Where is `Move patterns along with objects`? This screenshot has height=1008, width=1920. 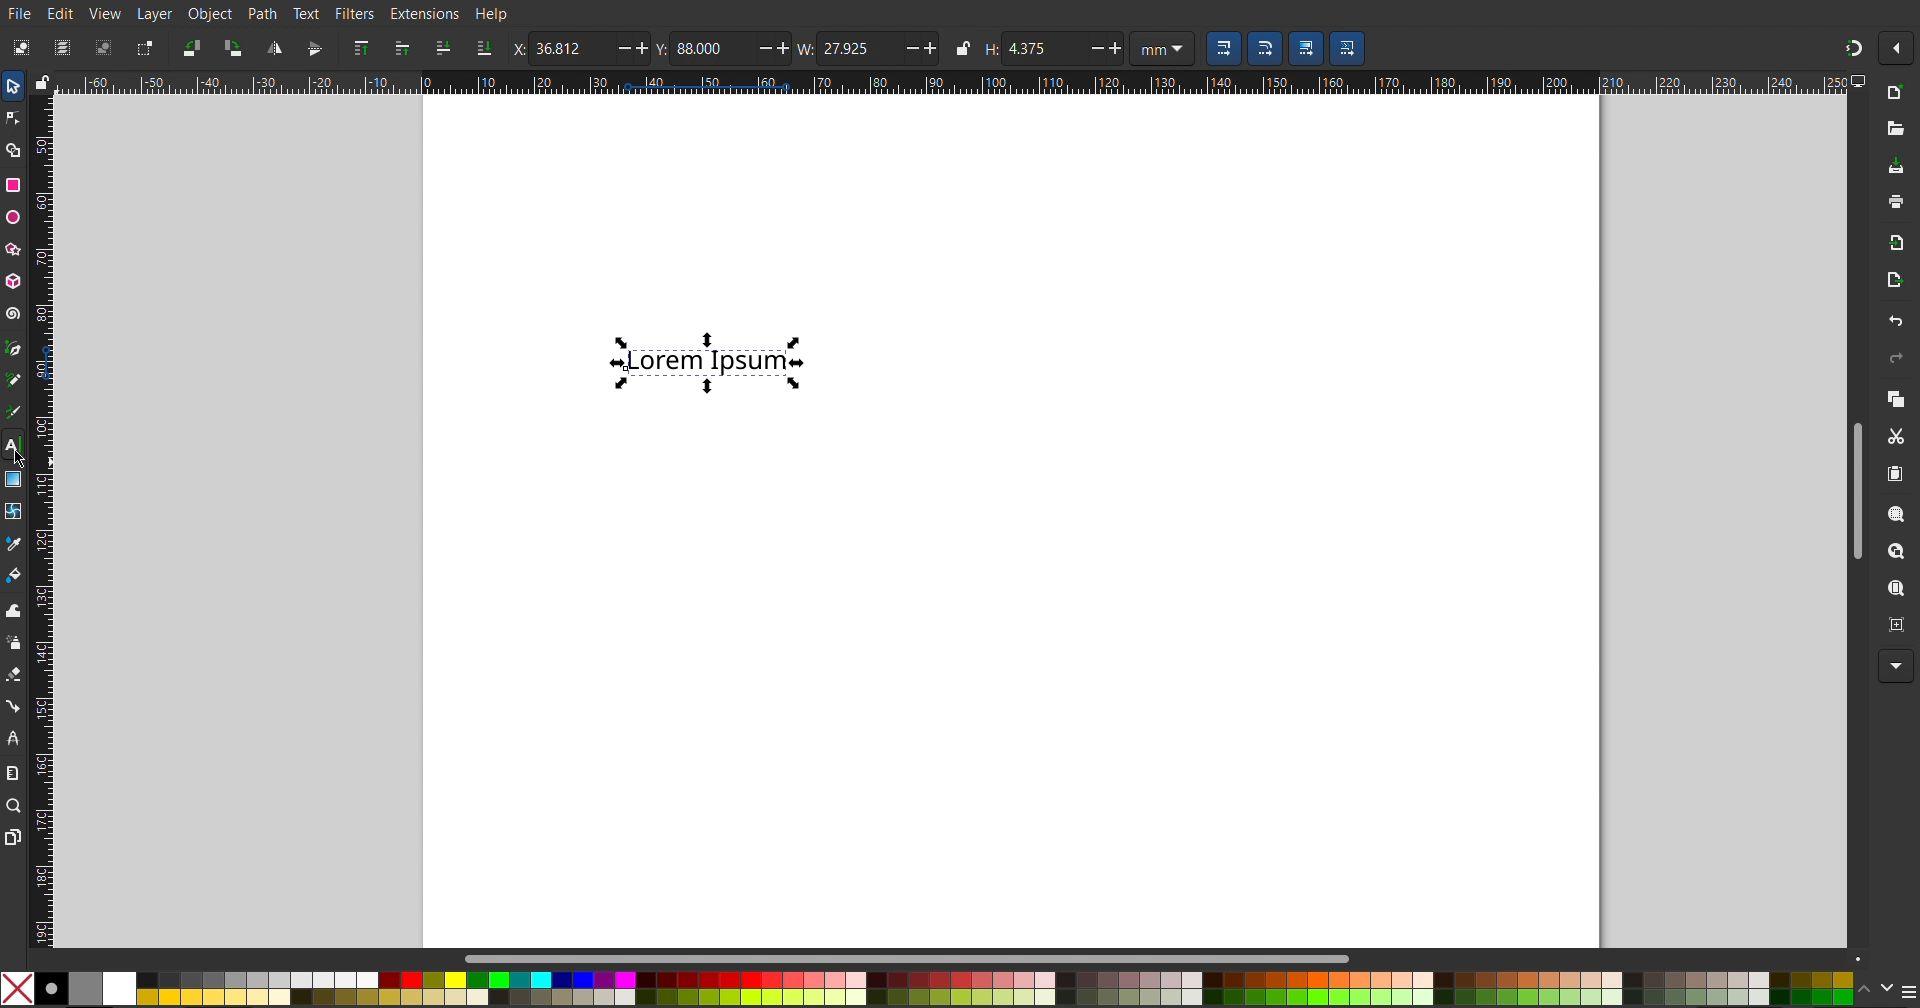
Move patterns along with objects is located at coordinates (1348, 49).